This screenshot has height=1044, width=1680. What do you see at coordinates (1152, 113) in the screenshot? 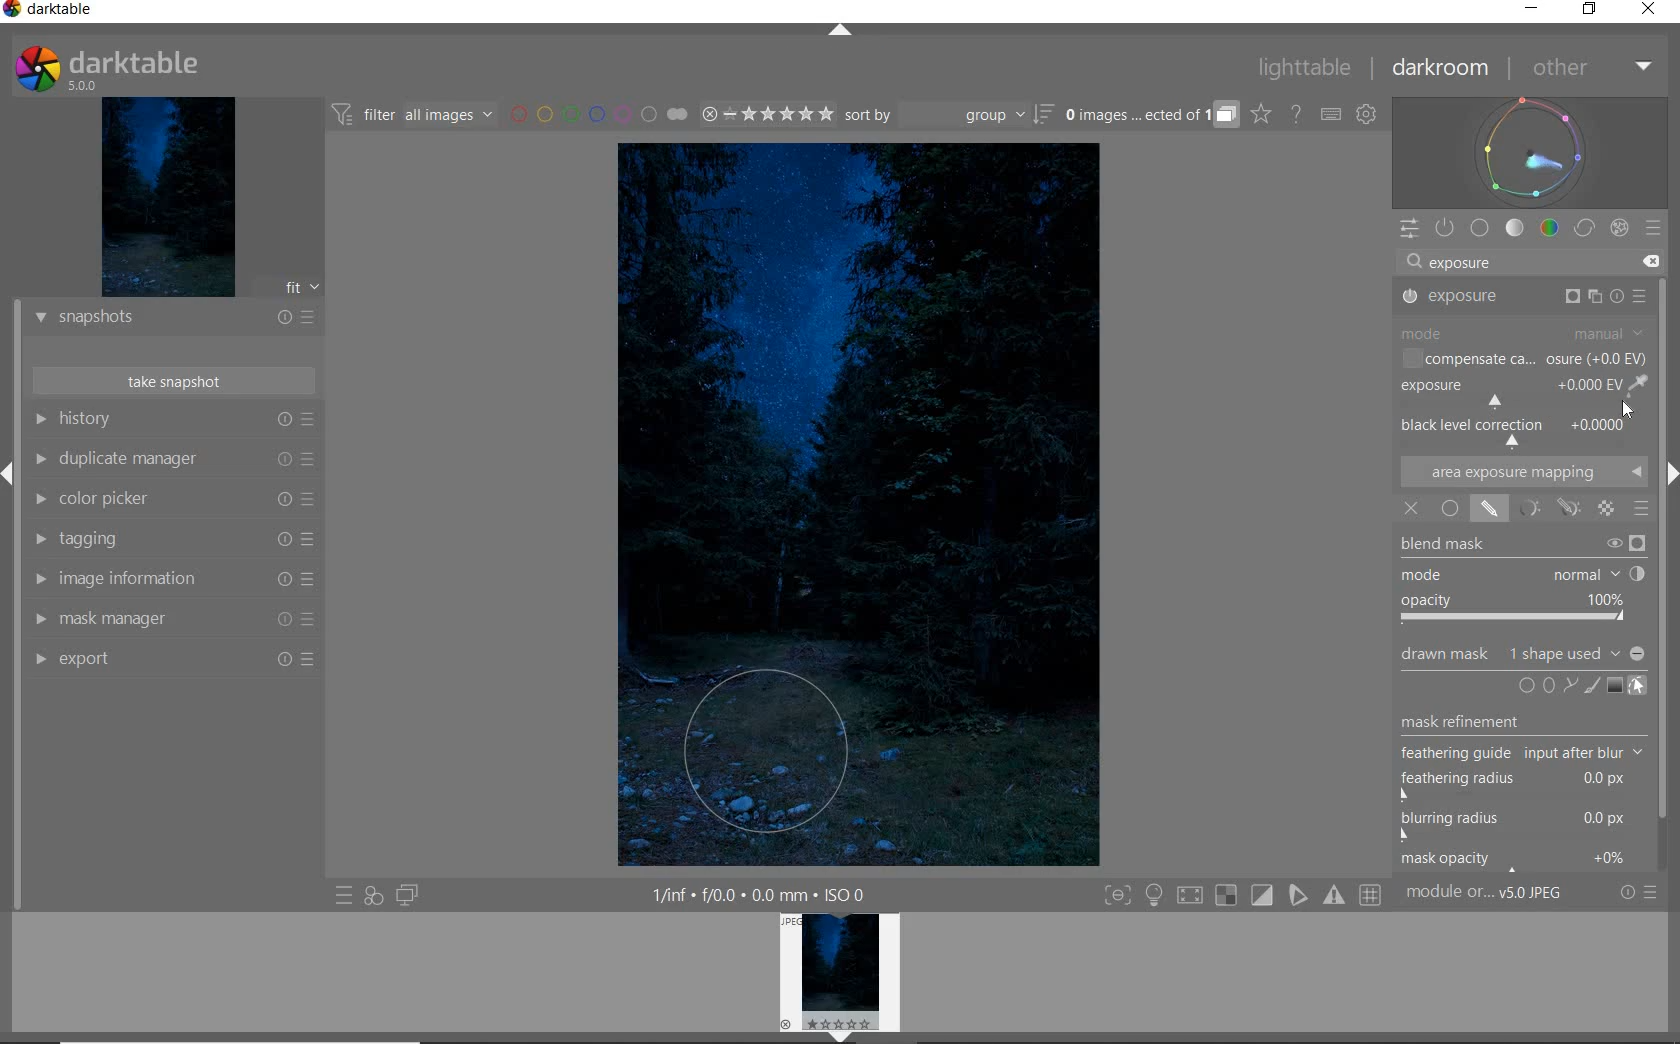
I see `EXPAND GROUPED IMAGES` at bounding box center [1152, 113].